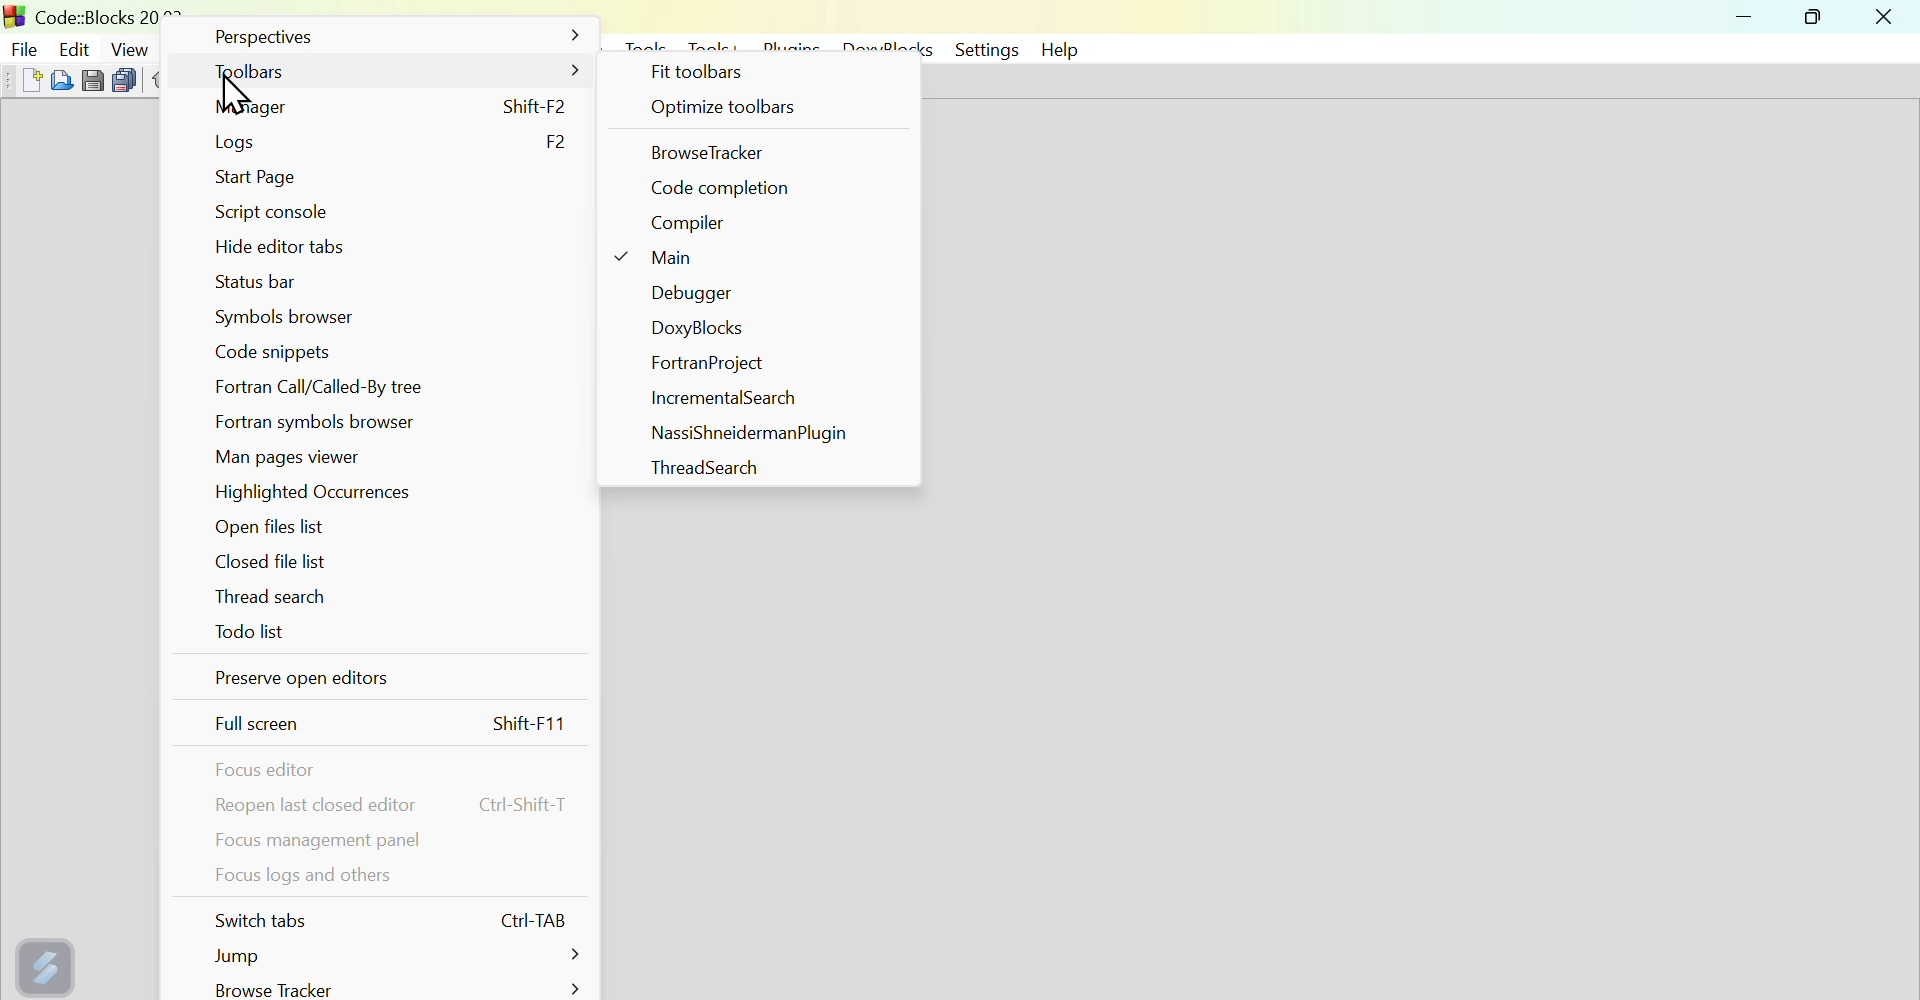  Describe the element at coordinates (717, 153) in the screenshot. I see `Browse tracker` at that location.